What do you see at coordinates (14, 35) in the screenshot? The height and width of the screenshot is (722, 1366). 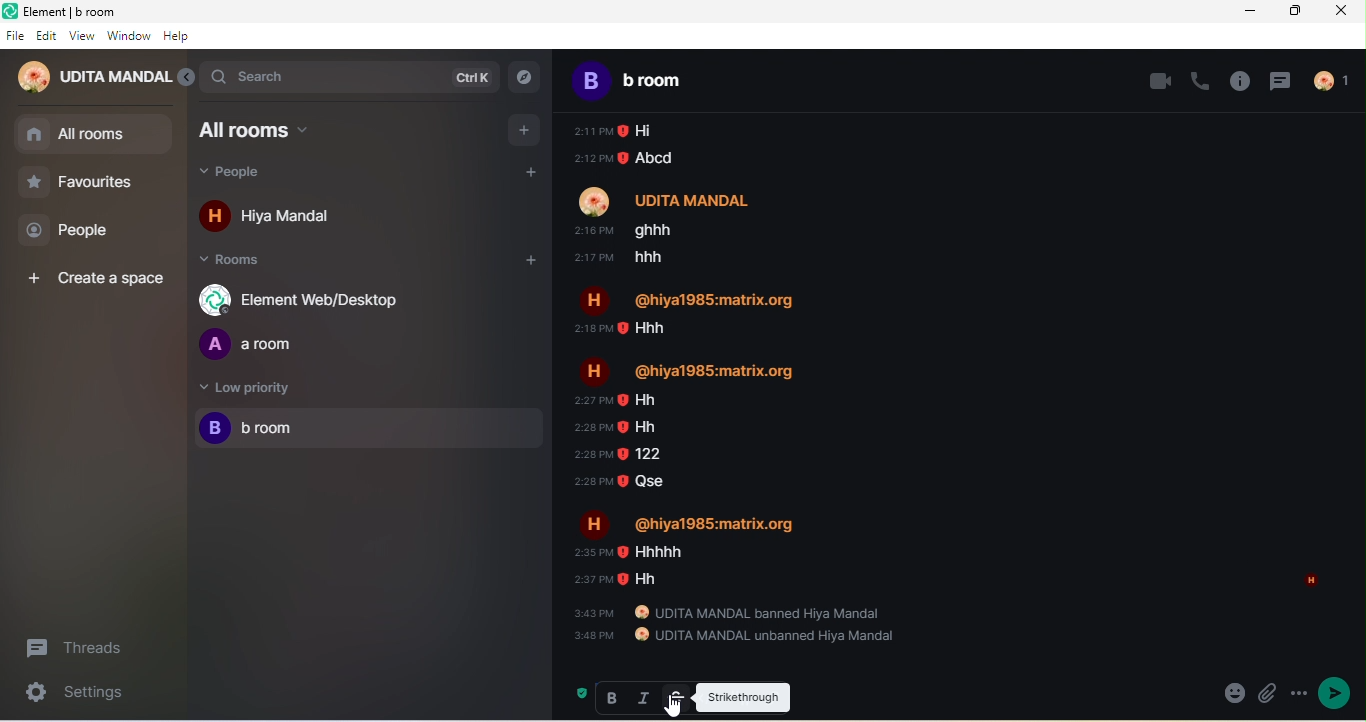 I see `file` at bounding box center [14, 35].